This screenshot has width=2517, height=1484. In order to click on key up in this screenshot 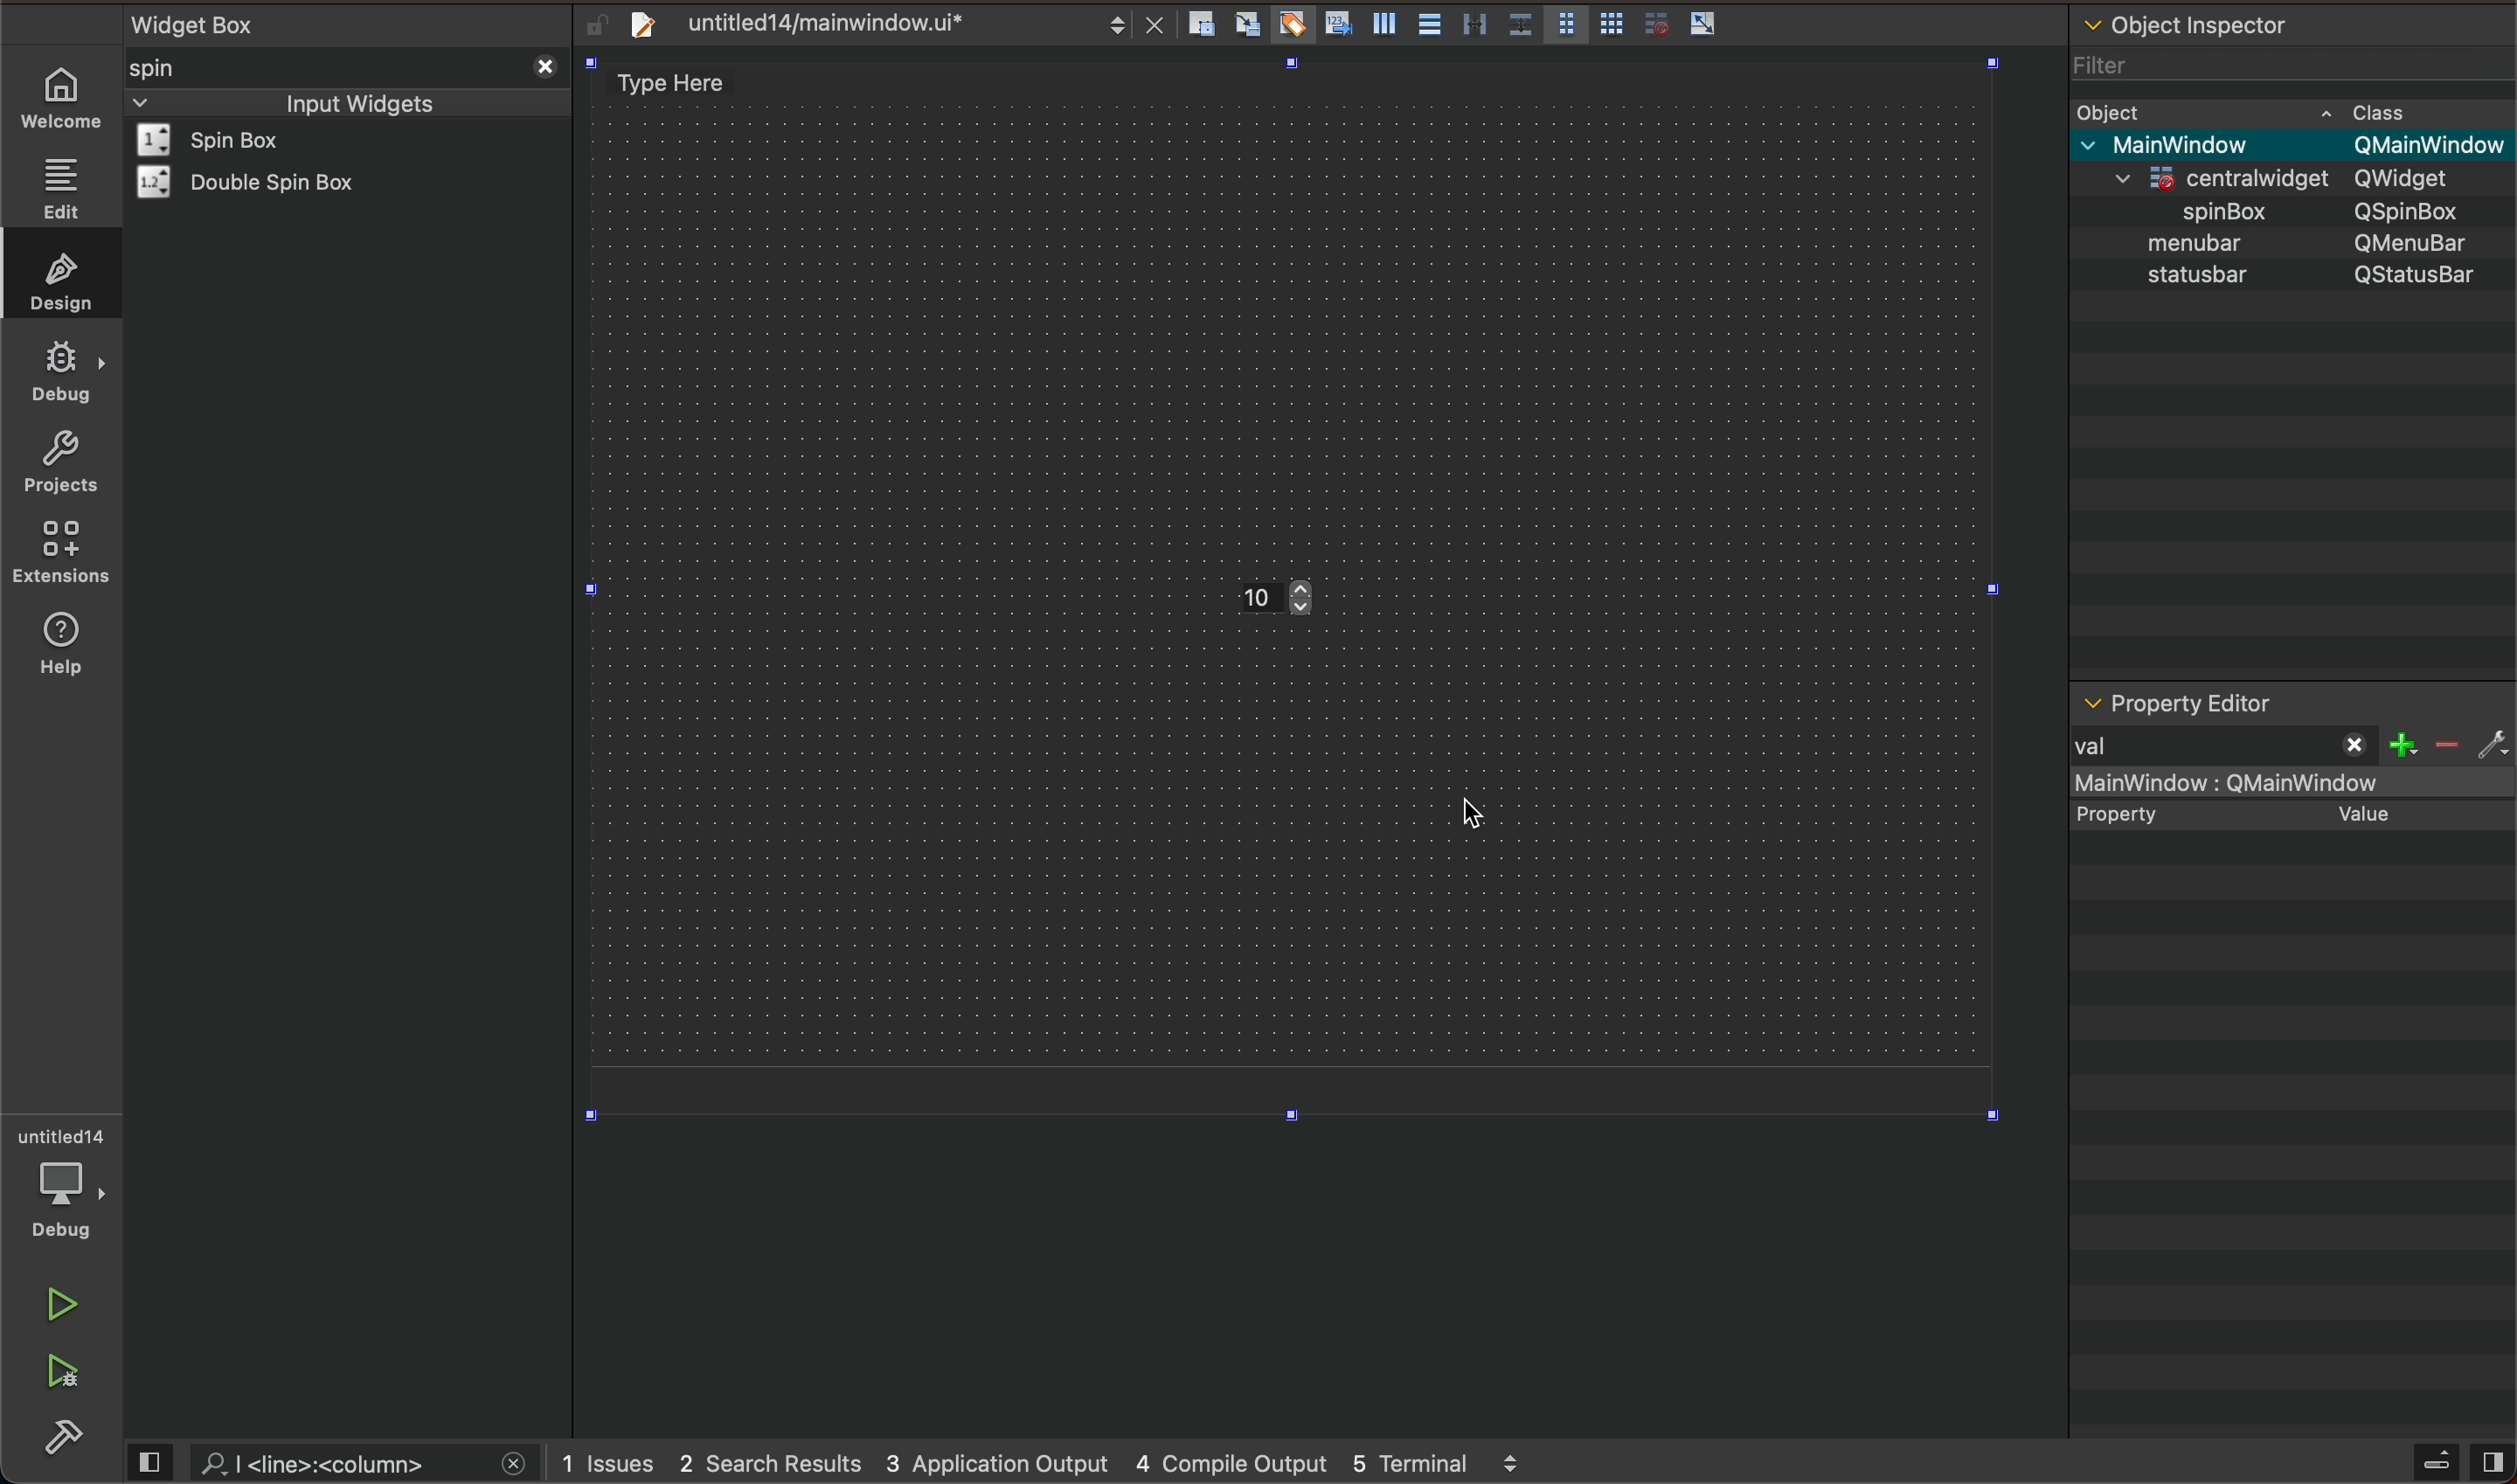, I will do `click(1311, 602)`.